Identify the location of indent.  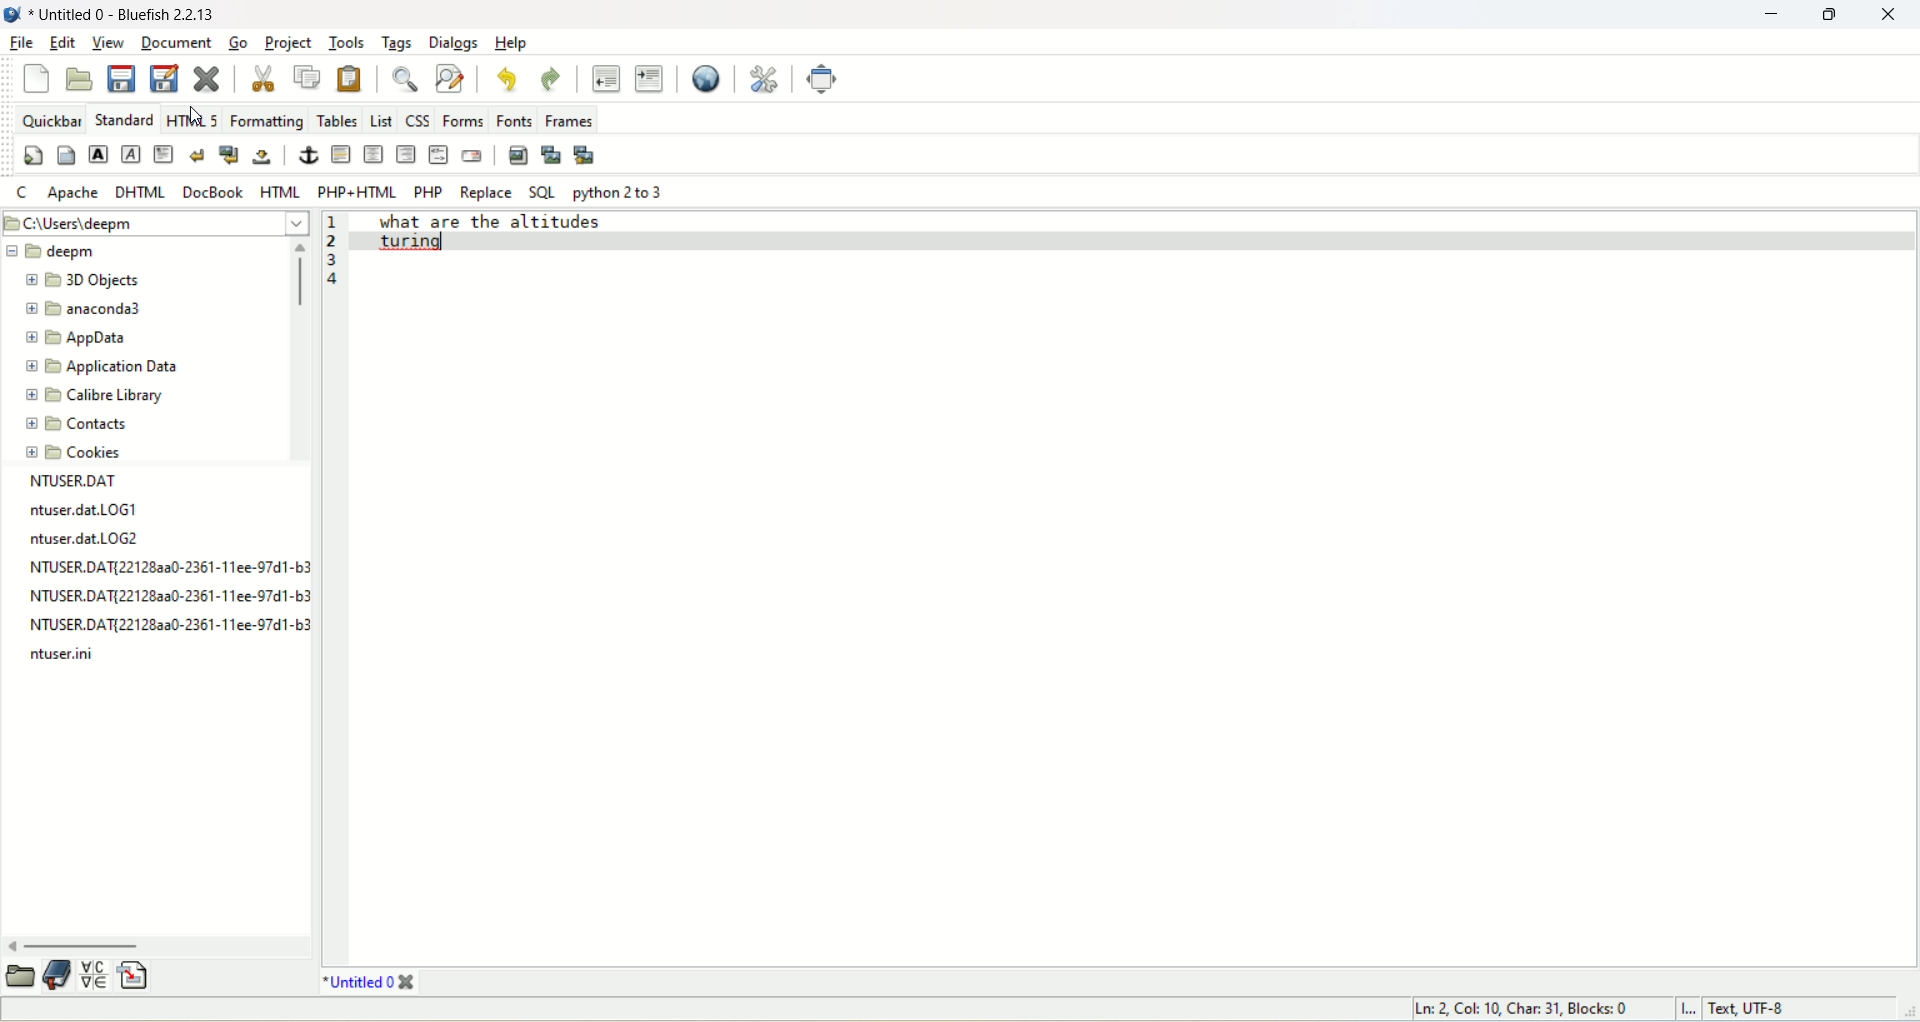
(648, 79).